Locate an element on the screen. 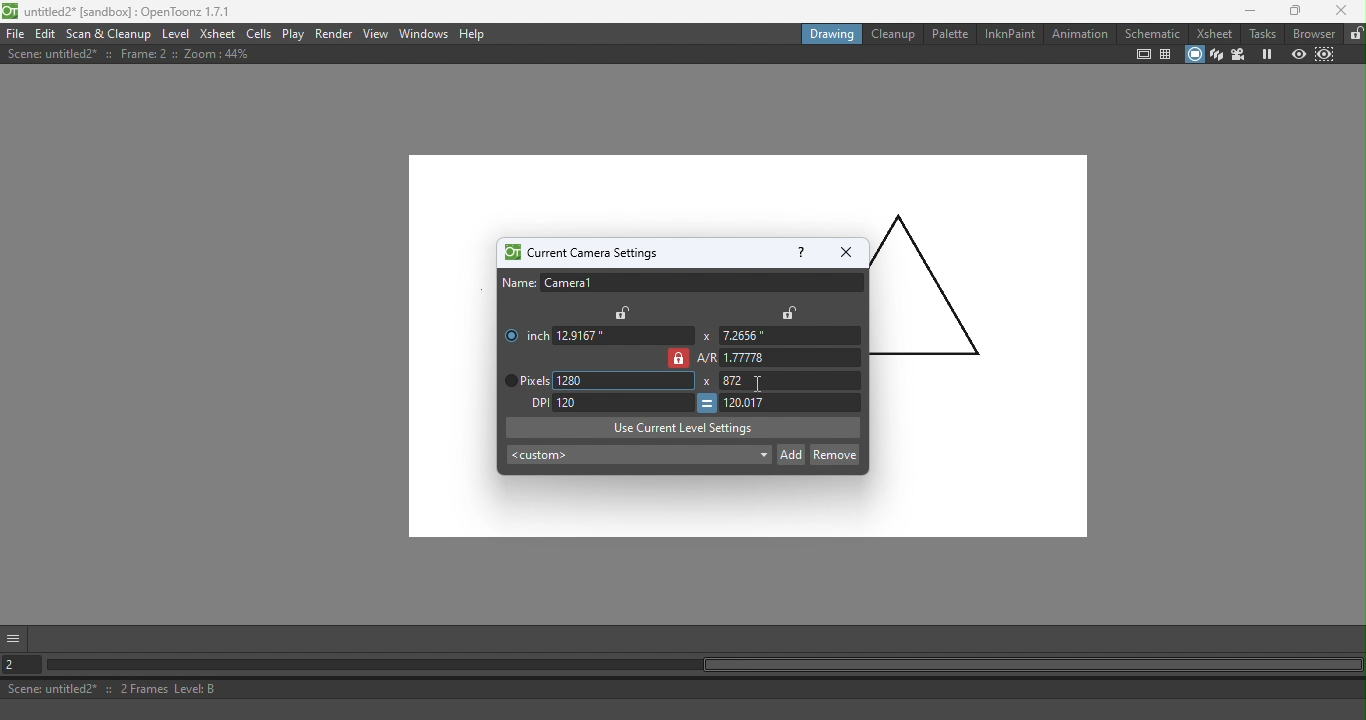  Level is located at coordinates (177, 32).